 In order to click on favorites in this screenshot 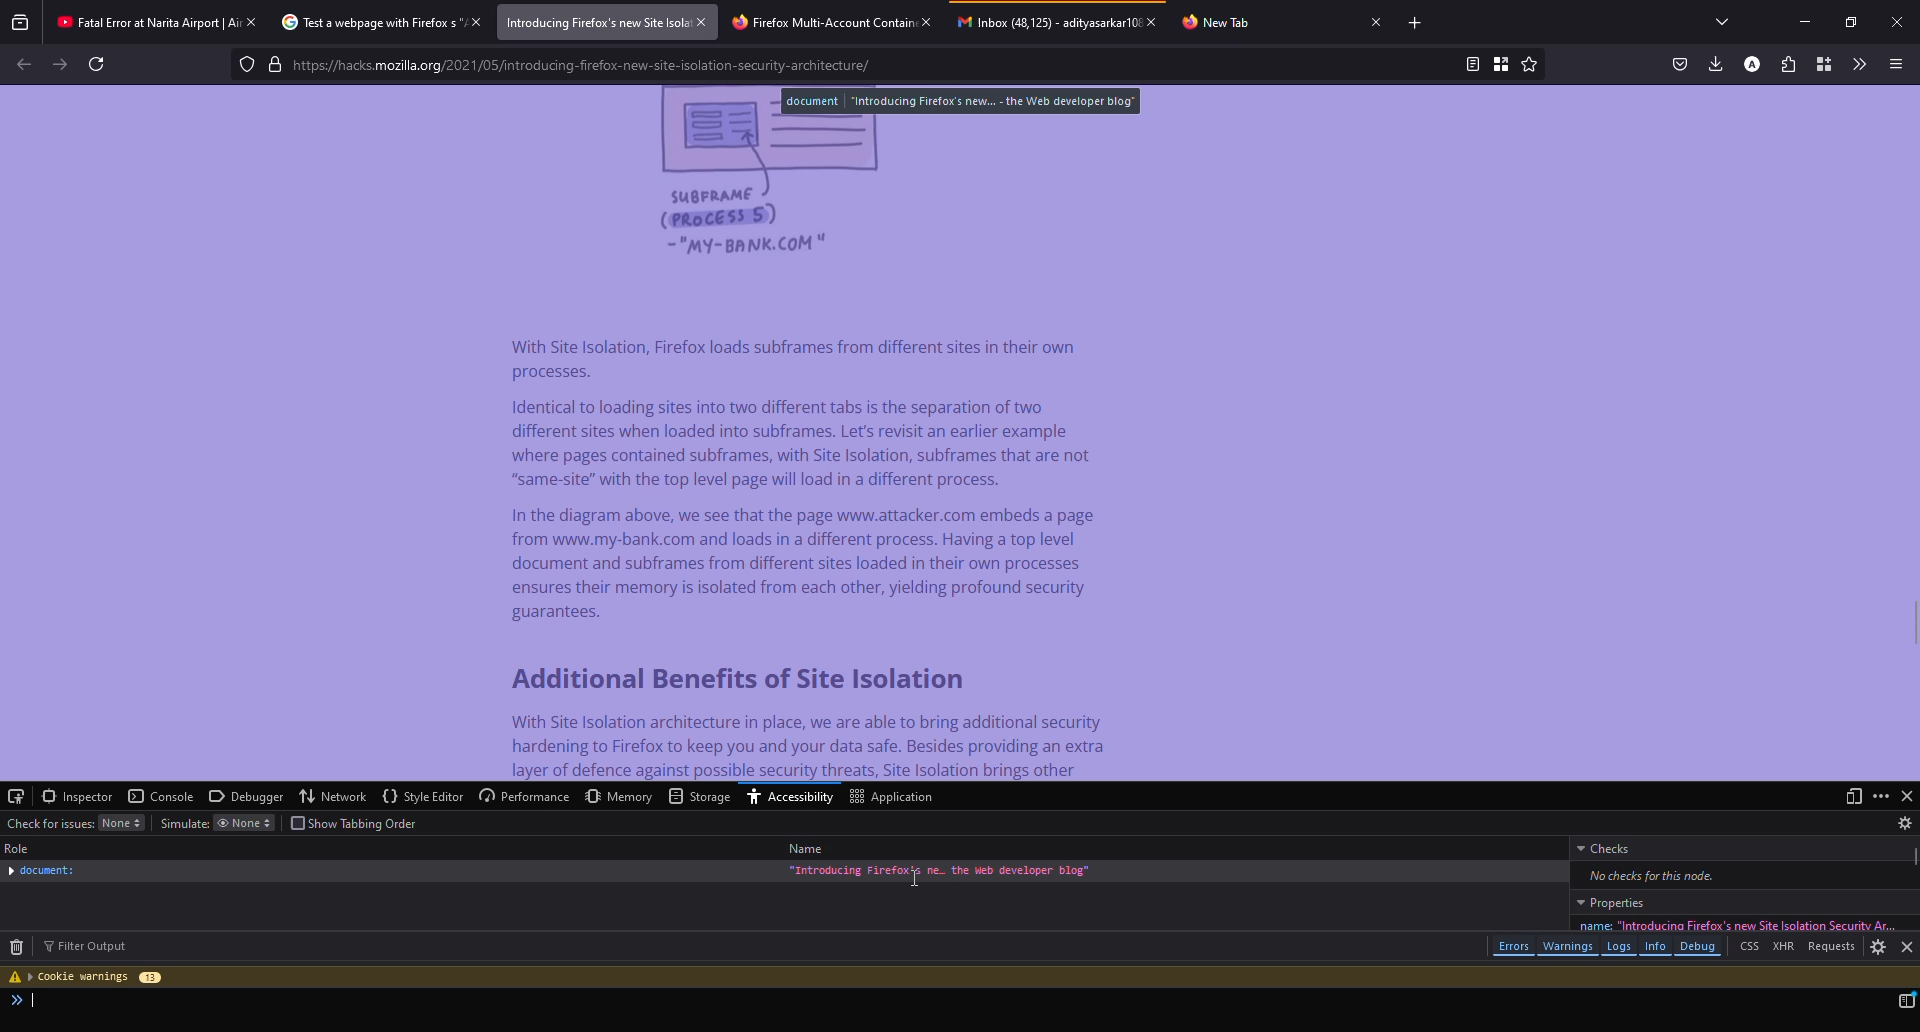, I will do `click(1528, 64)`.